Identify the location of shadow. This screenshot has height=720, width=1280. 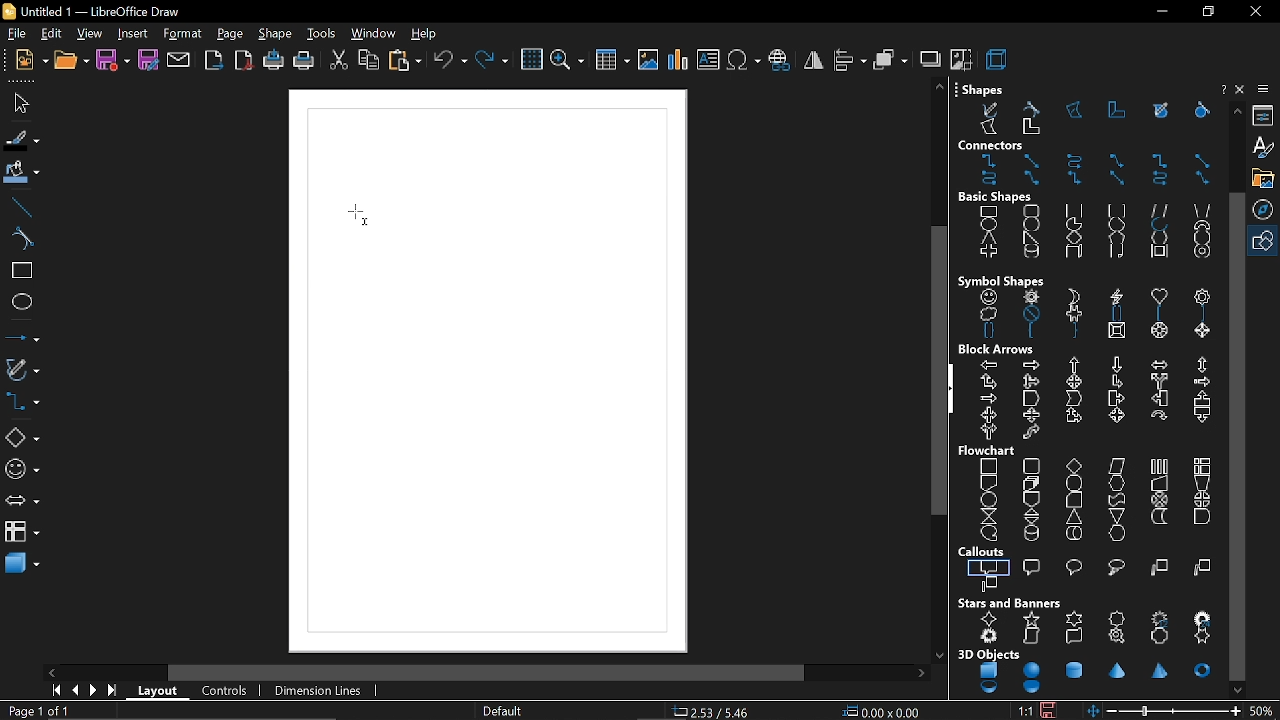
(929, 58).